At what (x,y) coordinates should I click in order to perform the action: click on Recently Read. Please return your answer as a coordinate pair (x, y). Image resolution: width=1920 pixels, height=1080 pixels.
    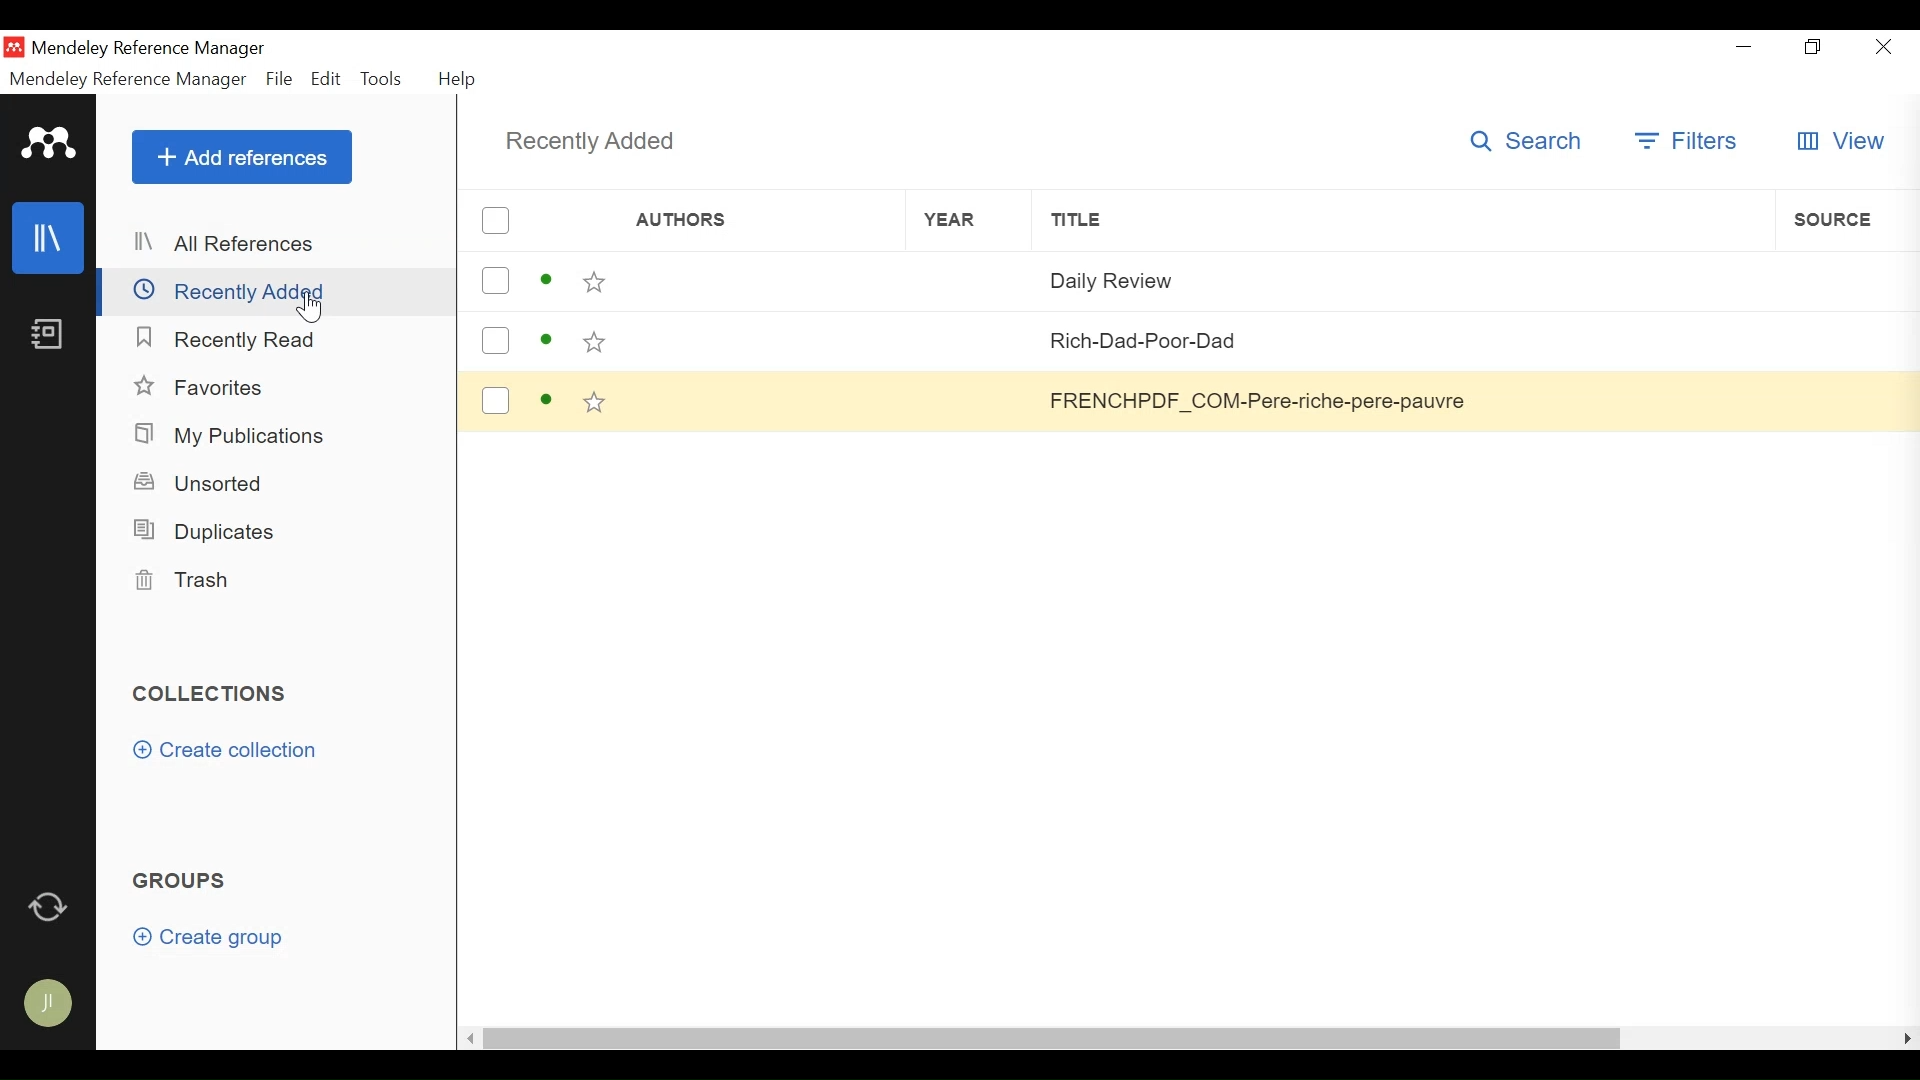
    Looking at the image, I should click on (231, 340).